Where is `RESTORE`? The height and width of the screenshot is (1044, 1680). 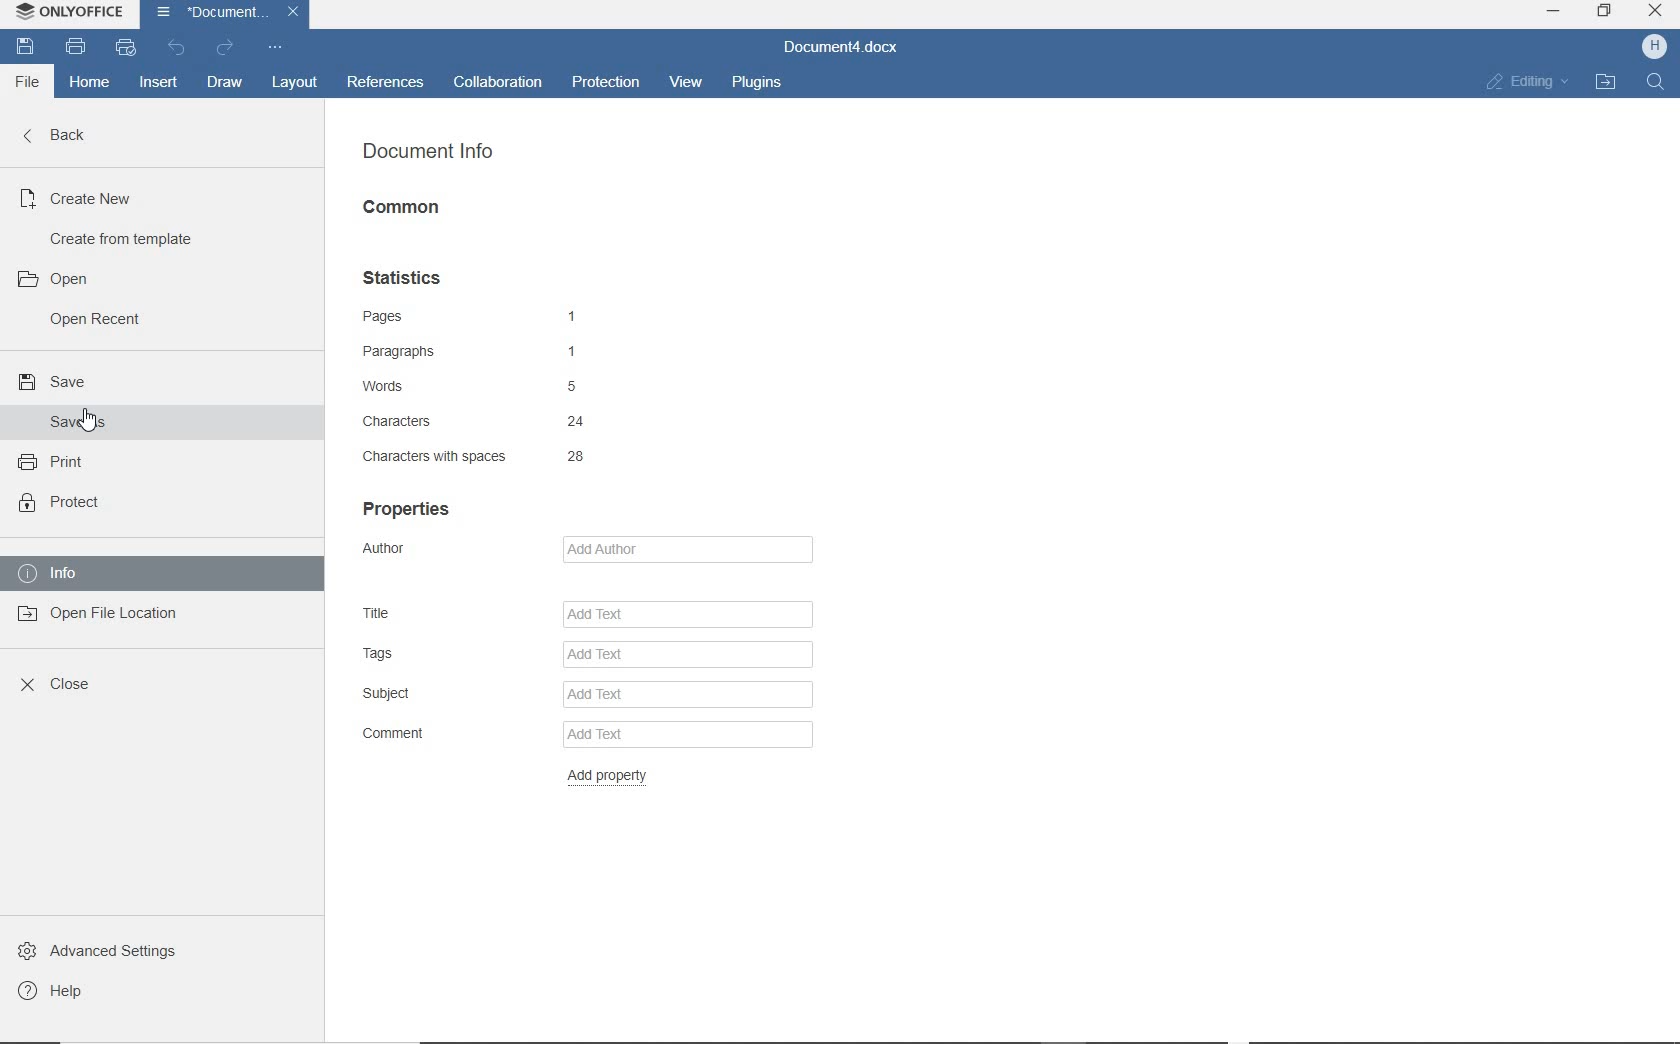
RESTORE is located at coordinates (1605, 11).